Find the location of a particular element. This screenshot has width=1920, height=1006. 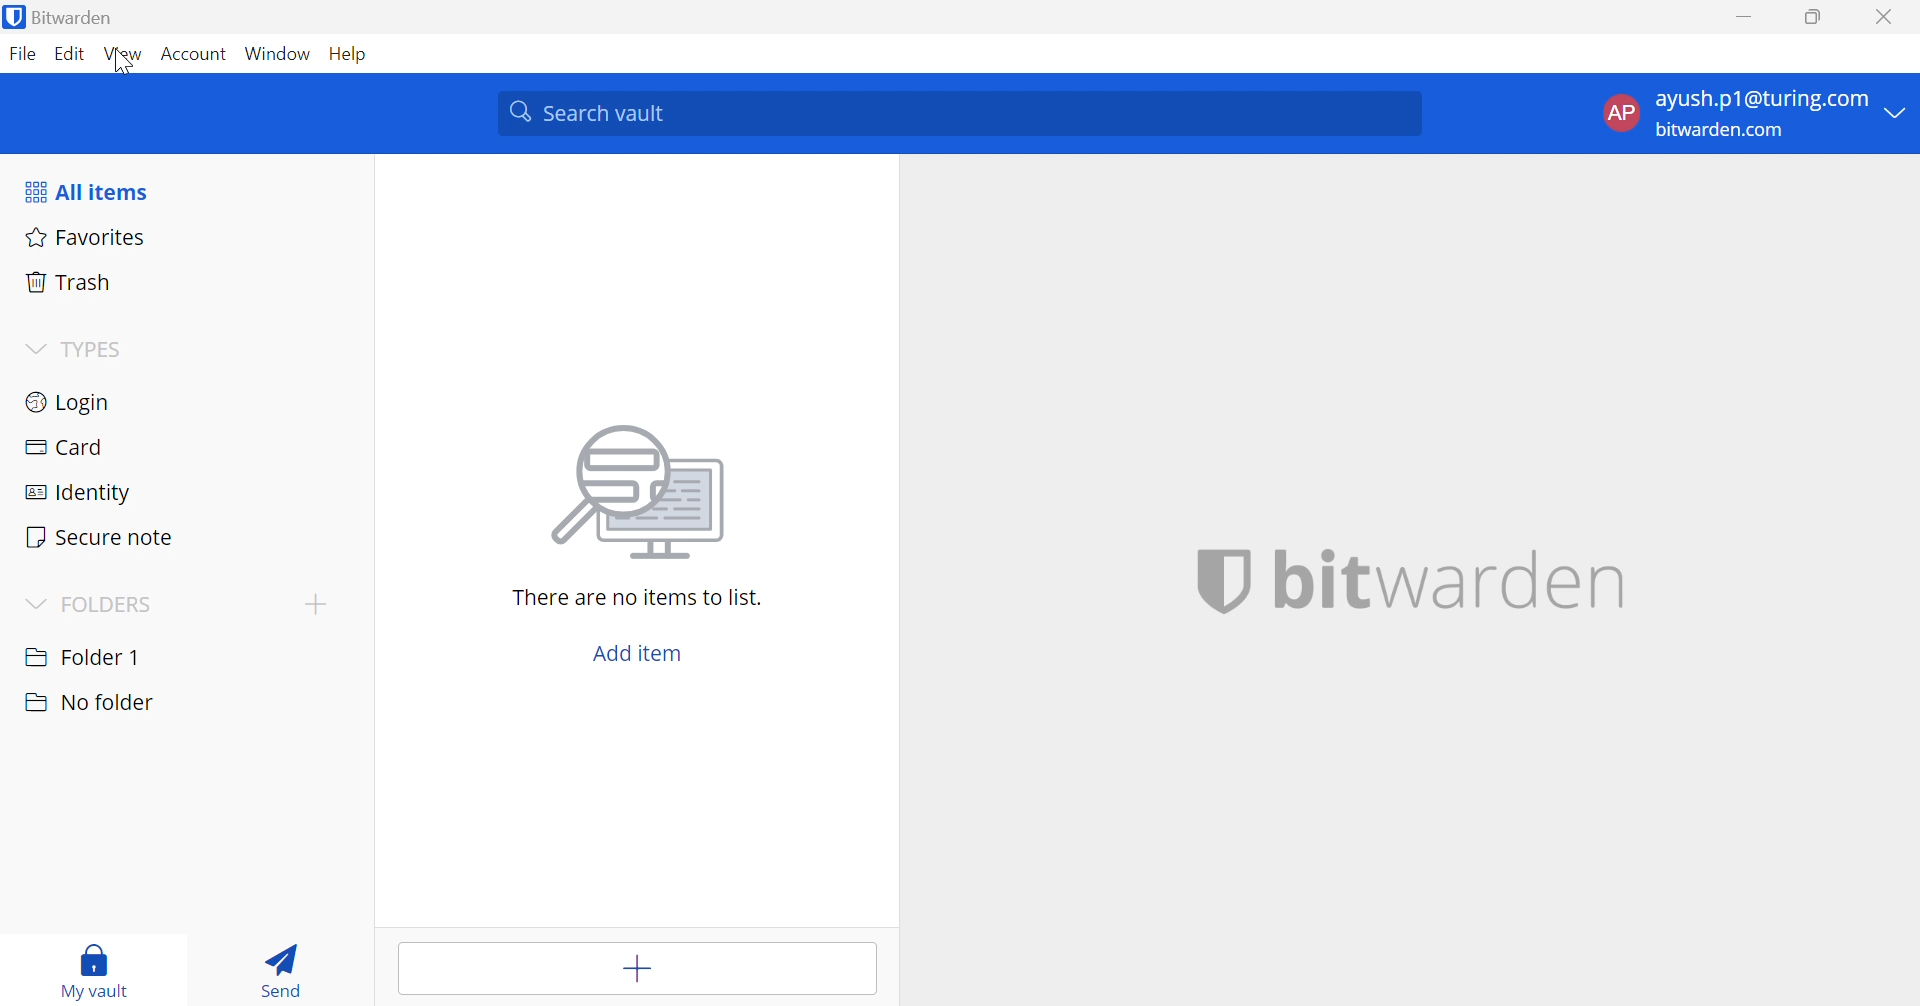

Card is located at coordinates (64, 448).